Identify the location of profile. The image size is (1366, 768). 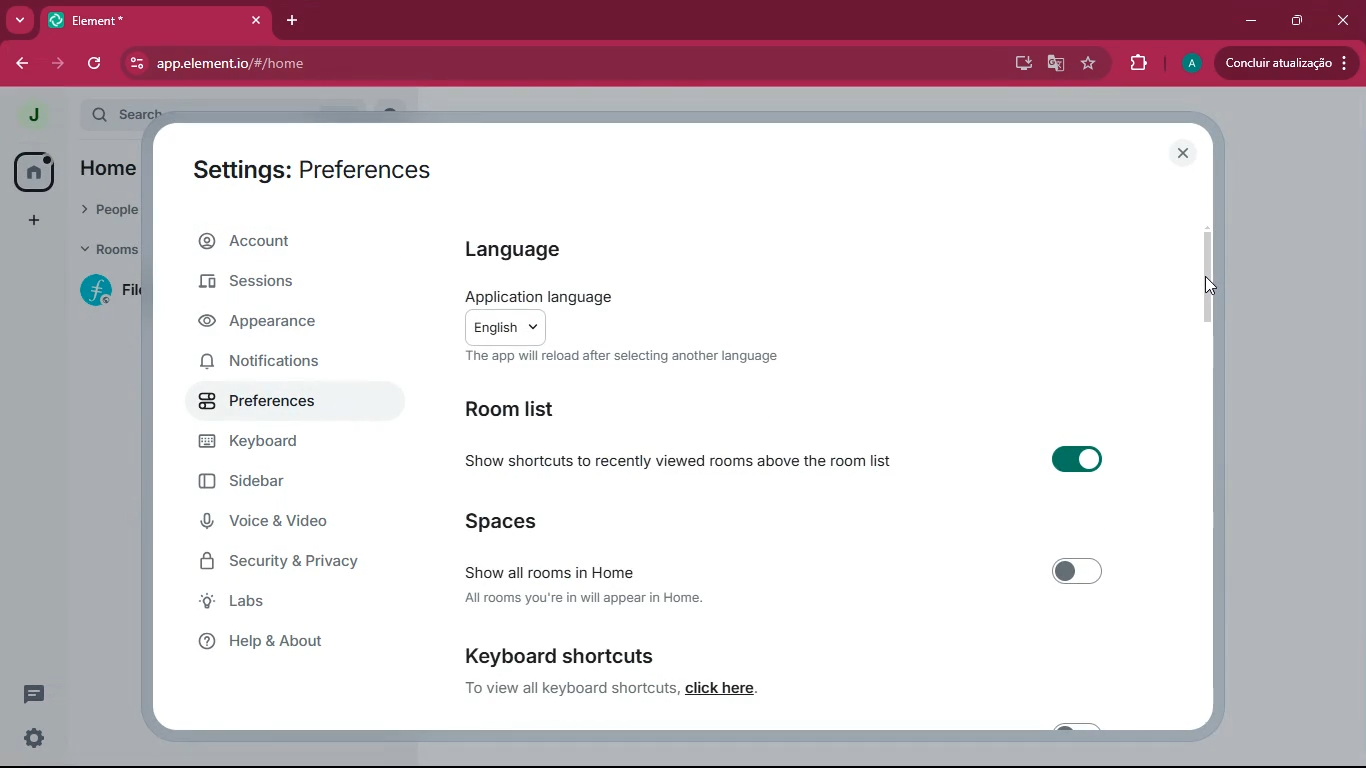
(31, 113).